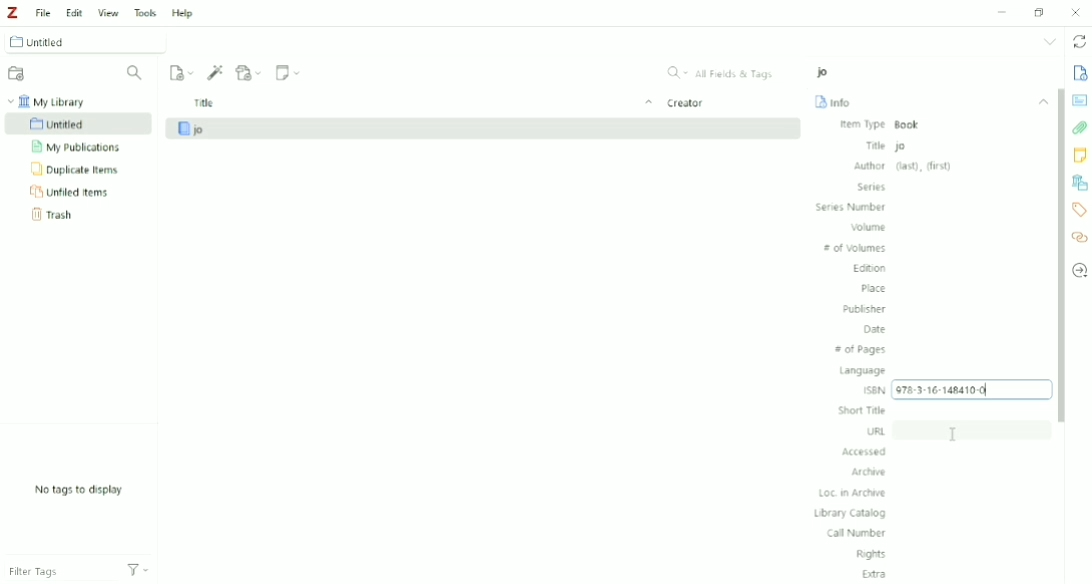  Describe the element at coordinates (420, 103) in the screenshot. I see `Title` at that location.